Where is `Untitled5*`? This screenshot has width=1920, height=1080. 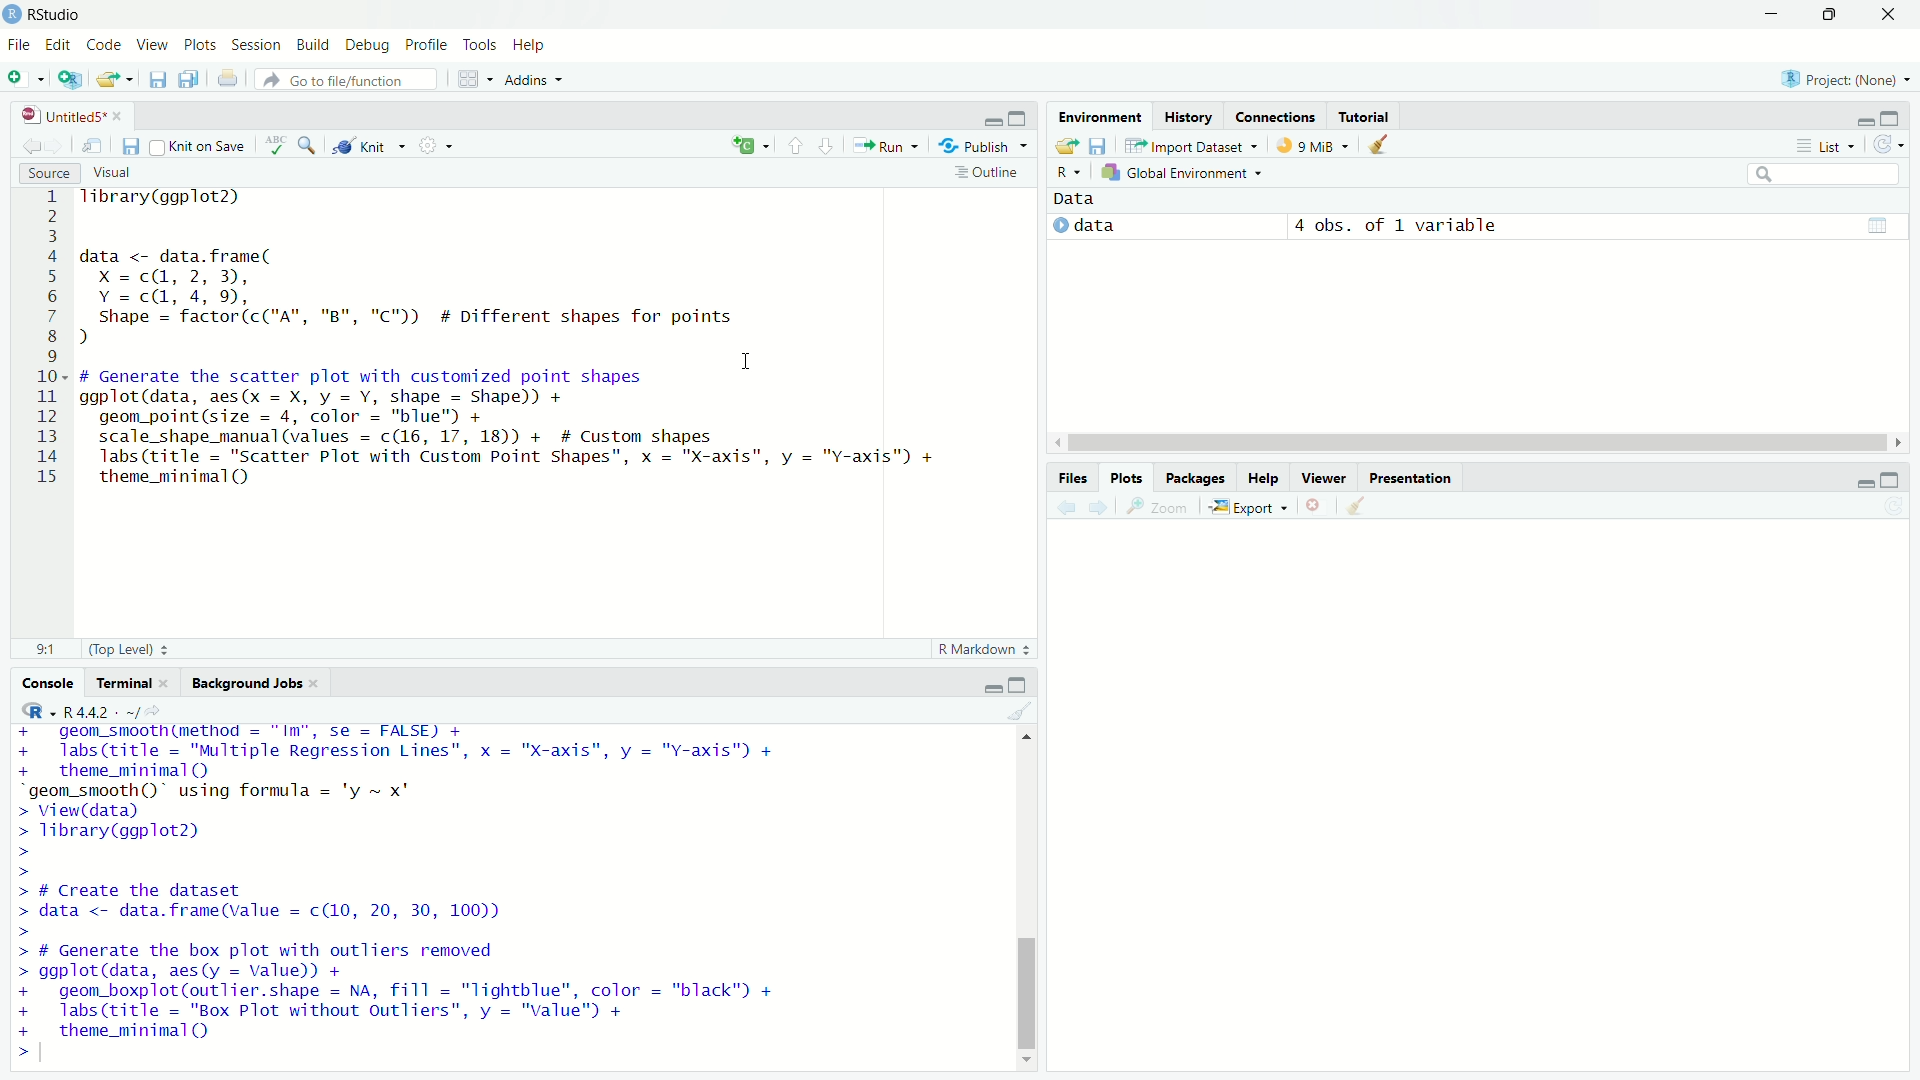 Untitled5* is located at coordinates (61, 116).